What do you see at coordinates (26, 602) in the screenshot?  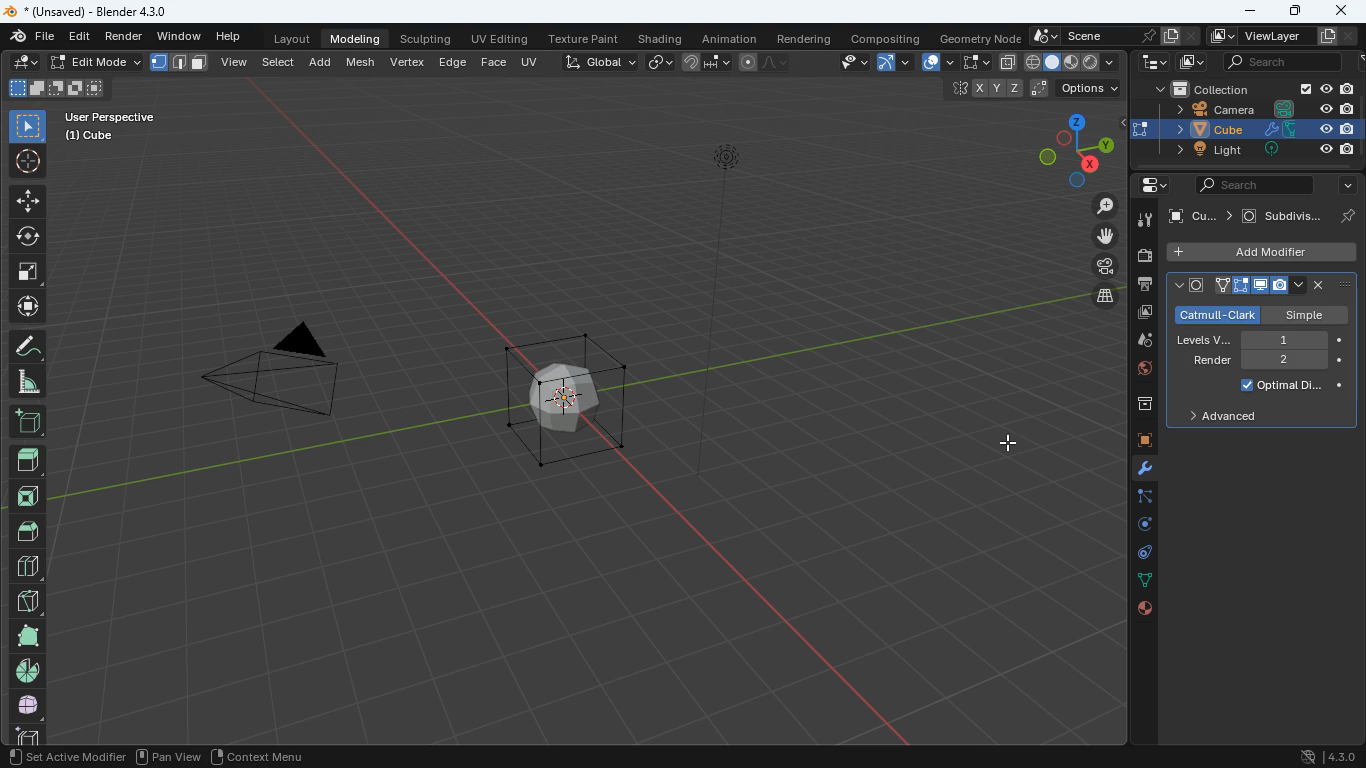 I see `diagonal` at bounding box center [26, 602].